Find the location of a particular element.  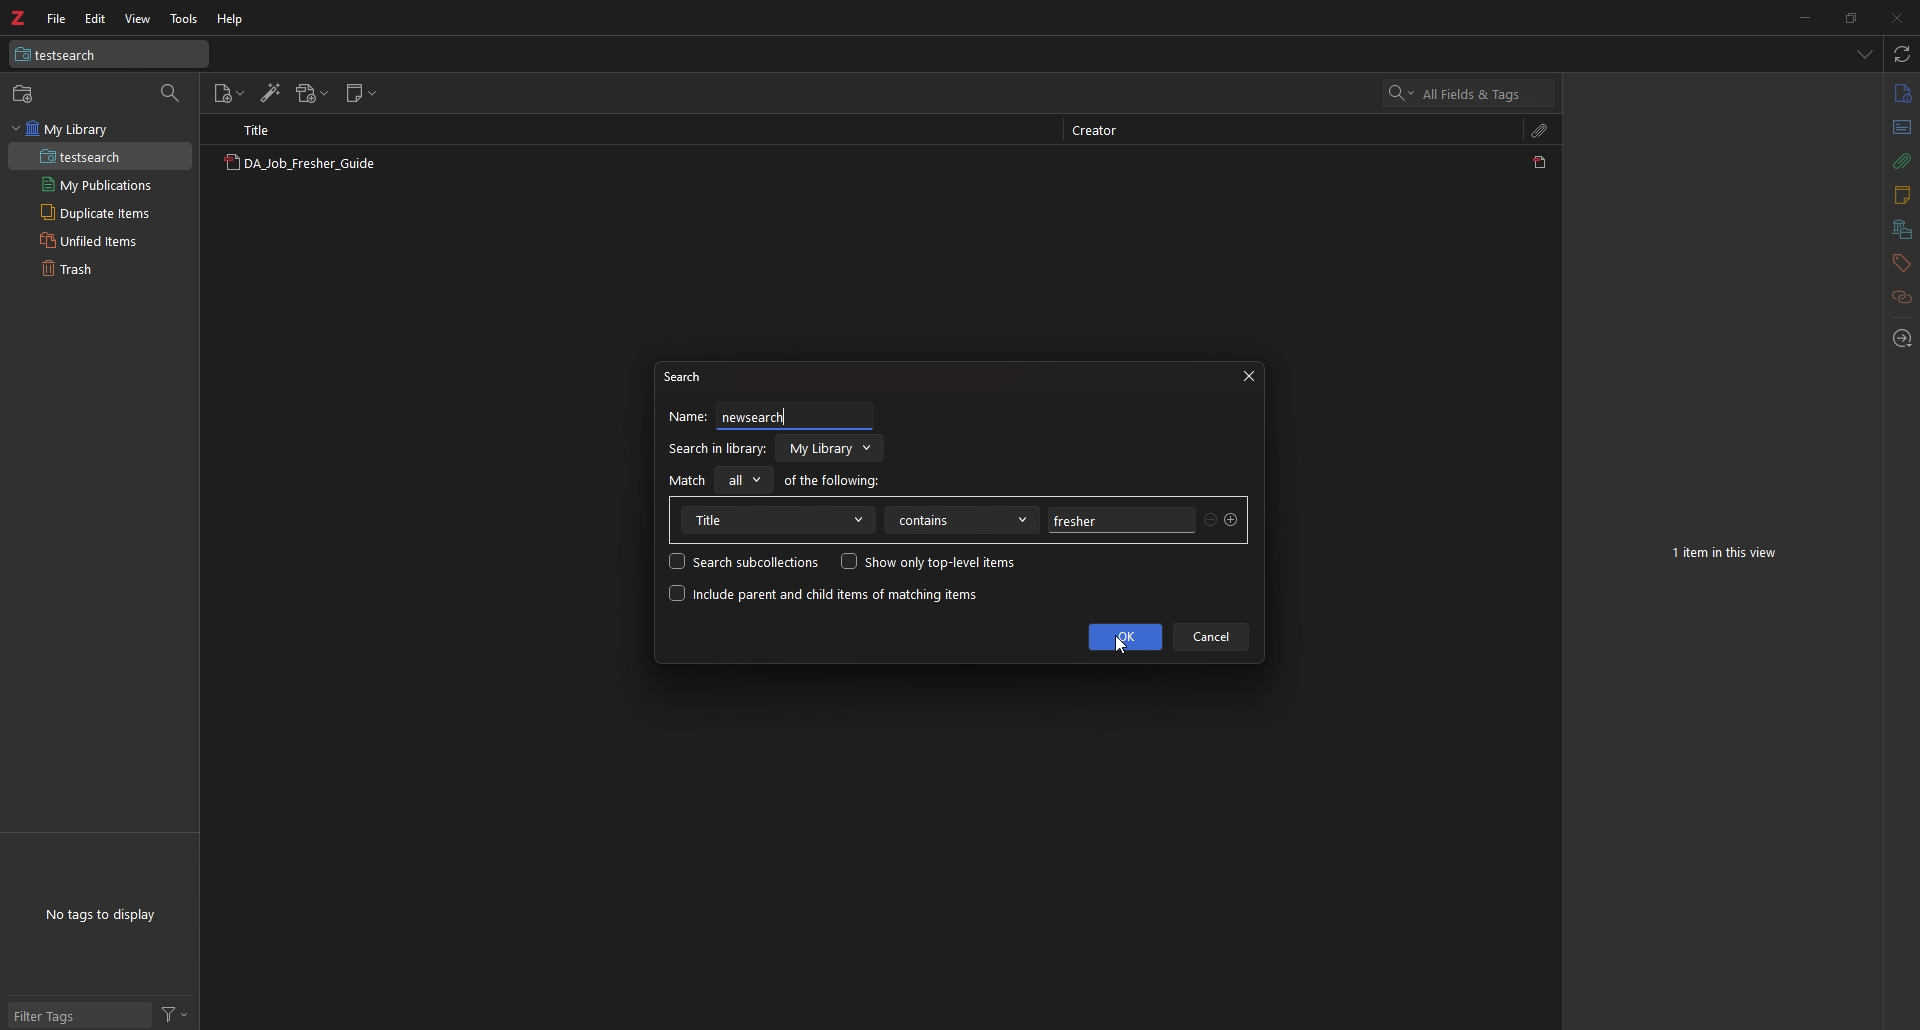

new item is located at coordinates (230, 94).